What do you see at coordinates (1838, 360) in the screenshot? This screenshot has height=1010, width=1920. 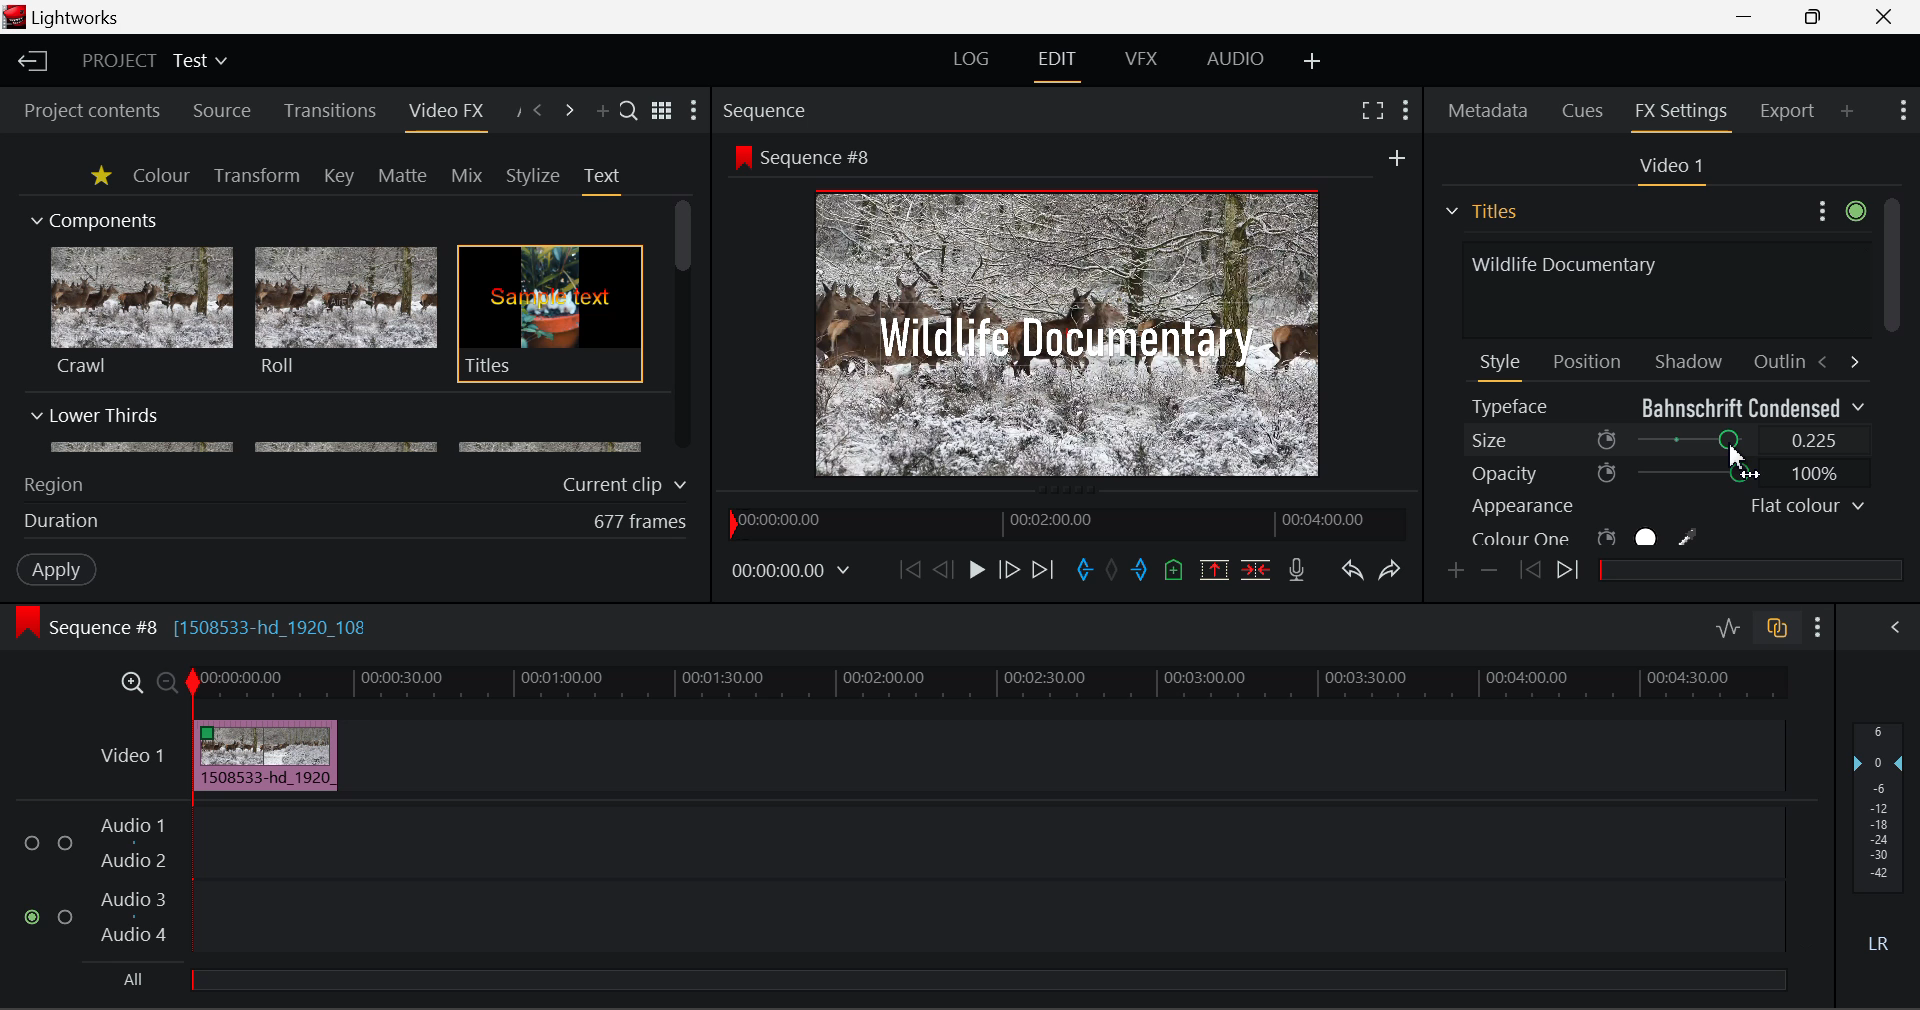 I see `Move between Tabs` at bounding box center [1838, 360].